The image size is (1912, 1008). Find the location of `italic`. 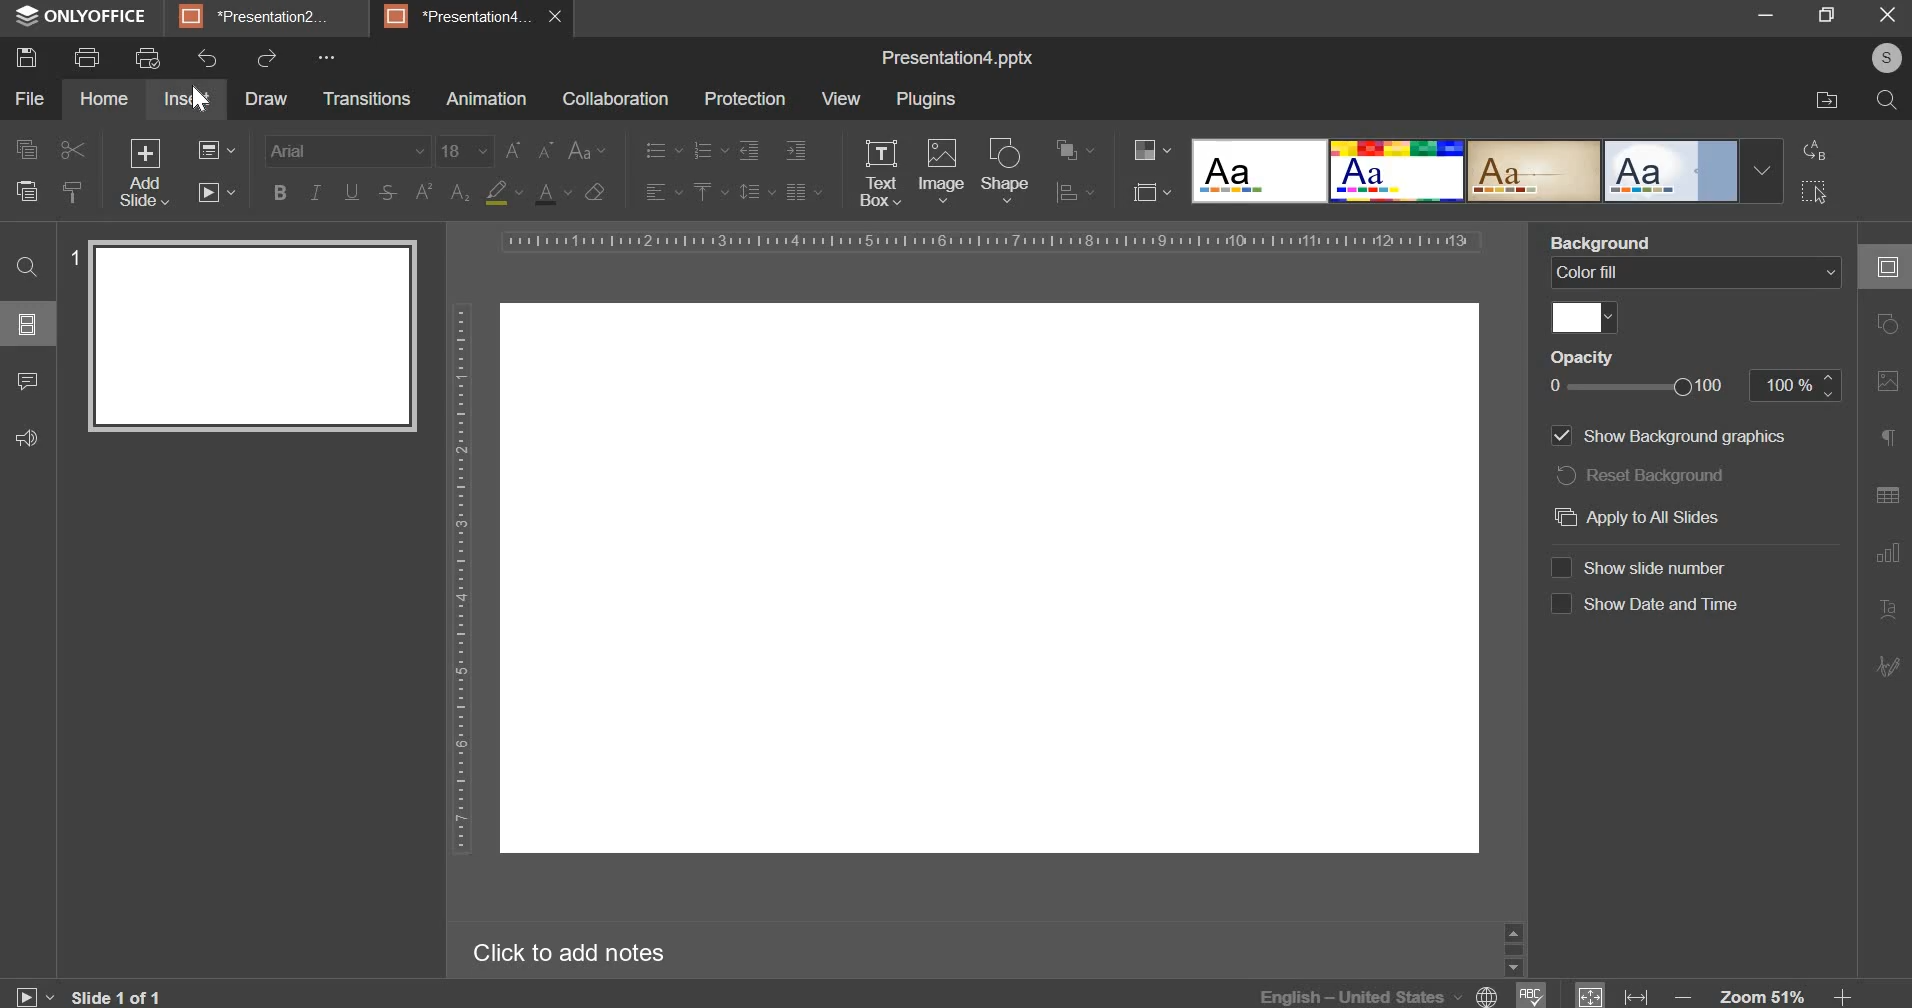

italic is located at coordinates (314, 190).